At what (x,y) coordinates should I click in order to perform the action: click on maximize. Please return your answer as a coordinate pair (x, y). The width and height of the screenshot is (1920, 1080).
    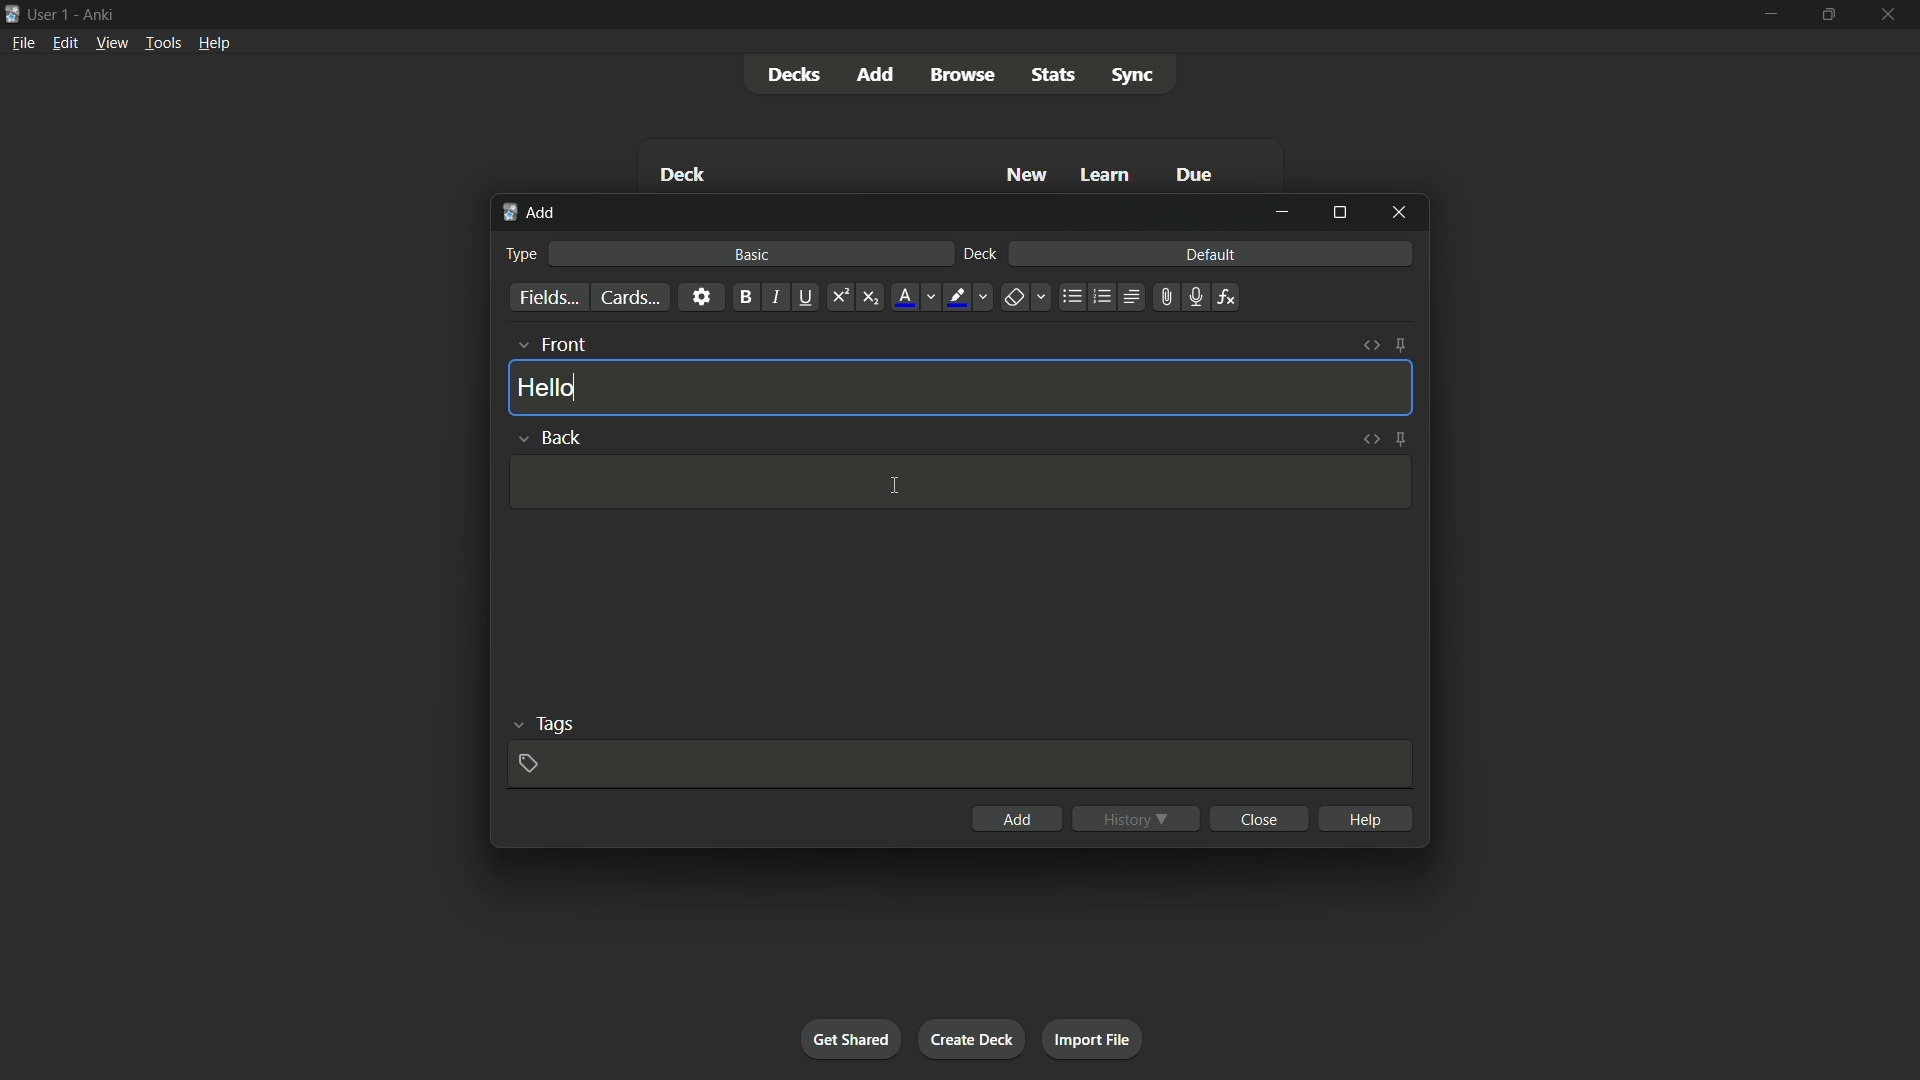
    Looking at the image, I should click on (1831, 15).